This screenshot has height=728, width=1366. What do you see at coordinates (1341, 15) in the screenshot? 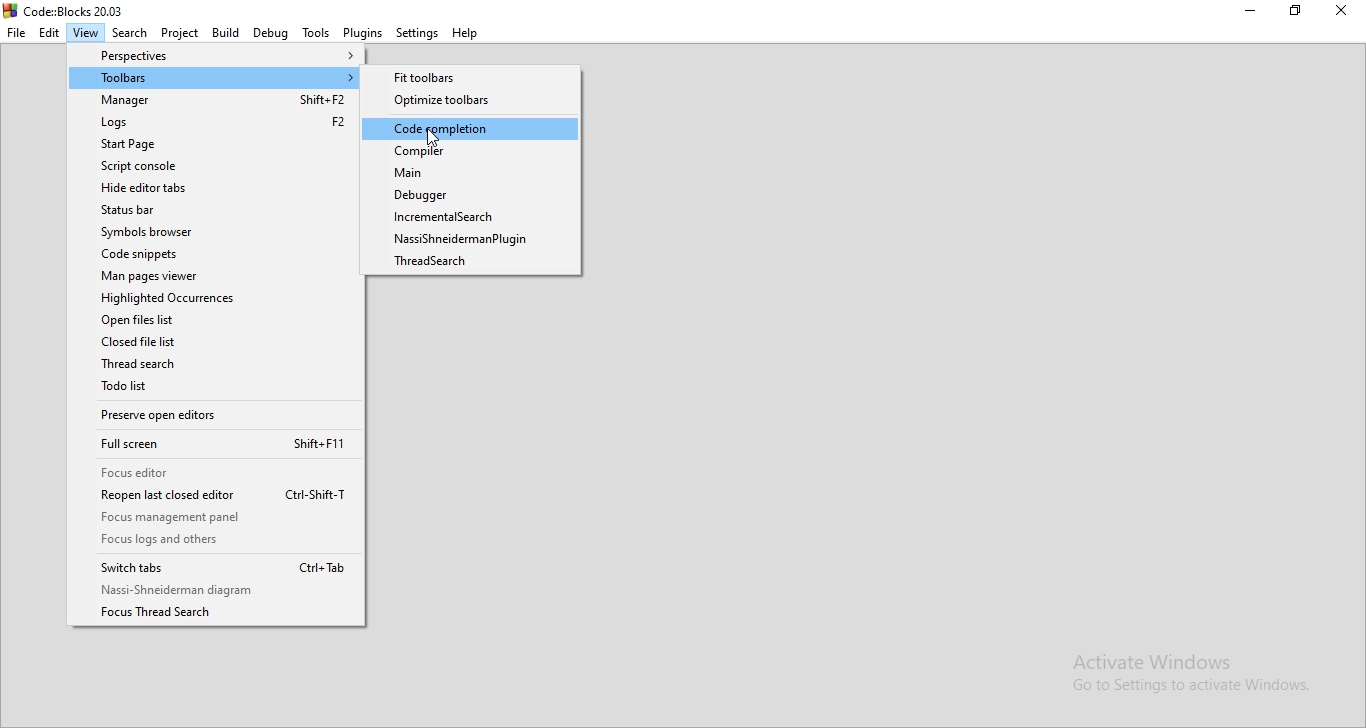
I see `Close` at bounding box center [1341, 15].